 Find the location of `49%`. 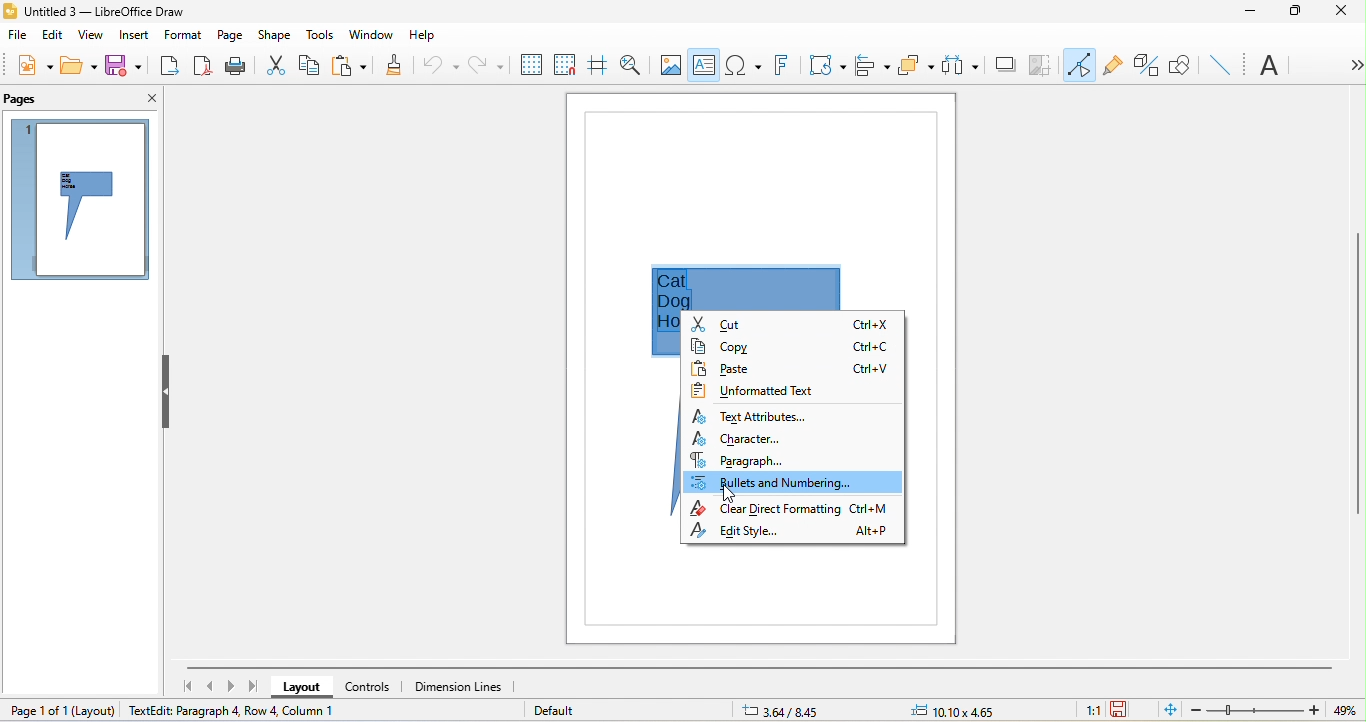

49% is located at coordinates (1350, 711).